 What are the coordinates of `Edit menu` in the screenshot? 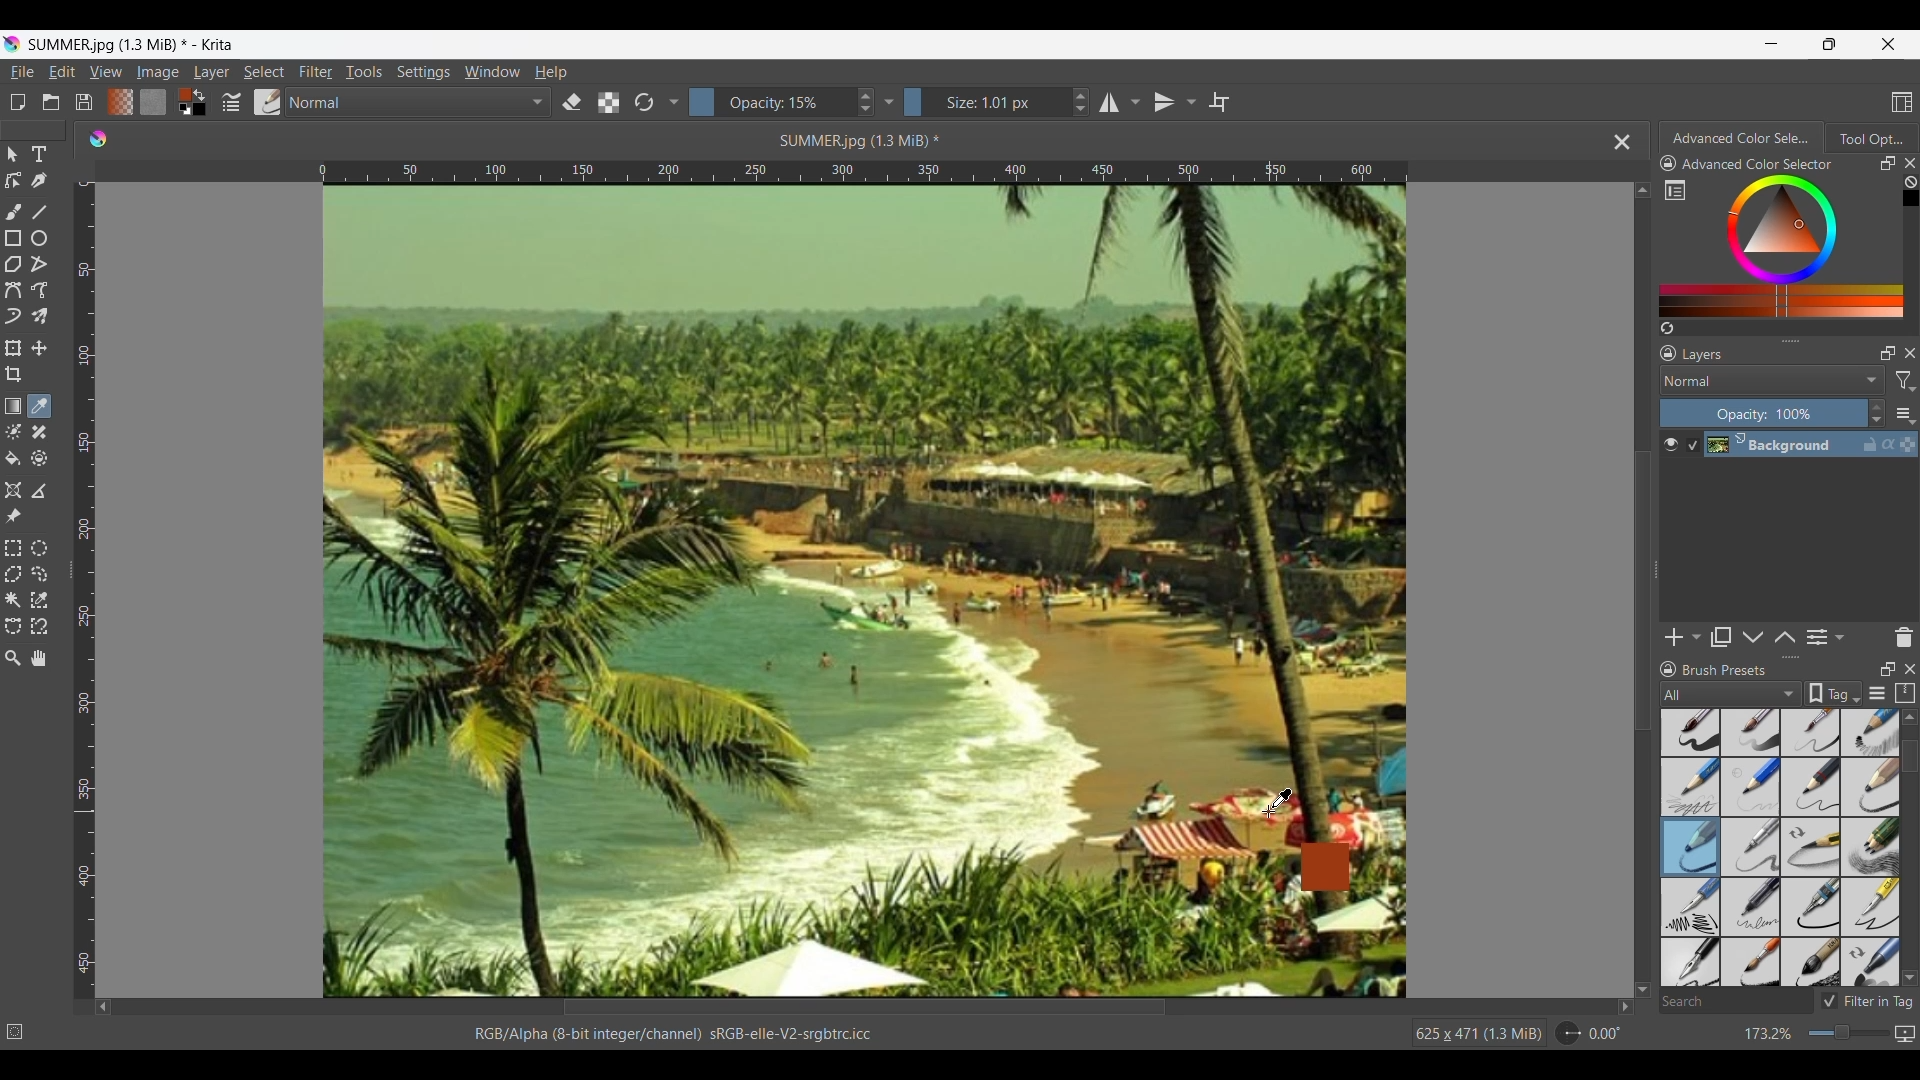 It's located at (60, 71).